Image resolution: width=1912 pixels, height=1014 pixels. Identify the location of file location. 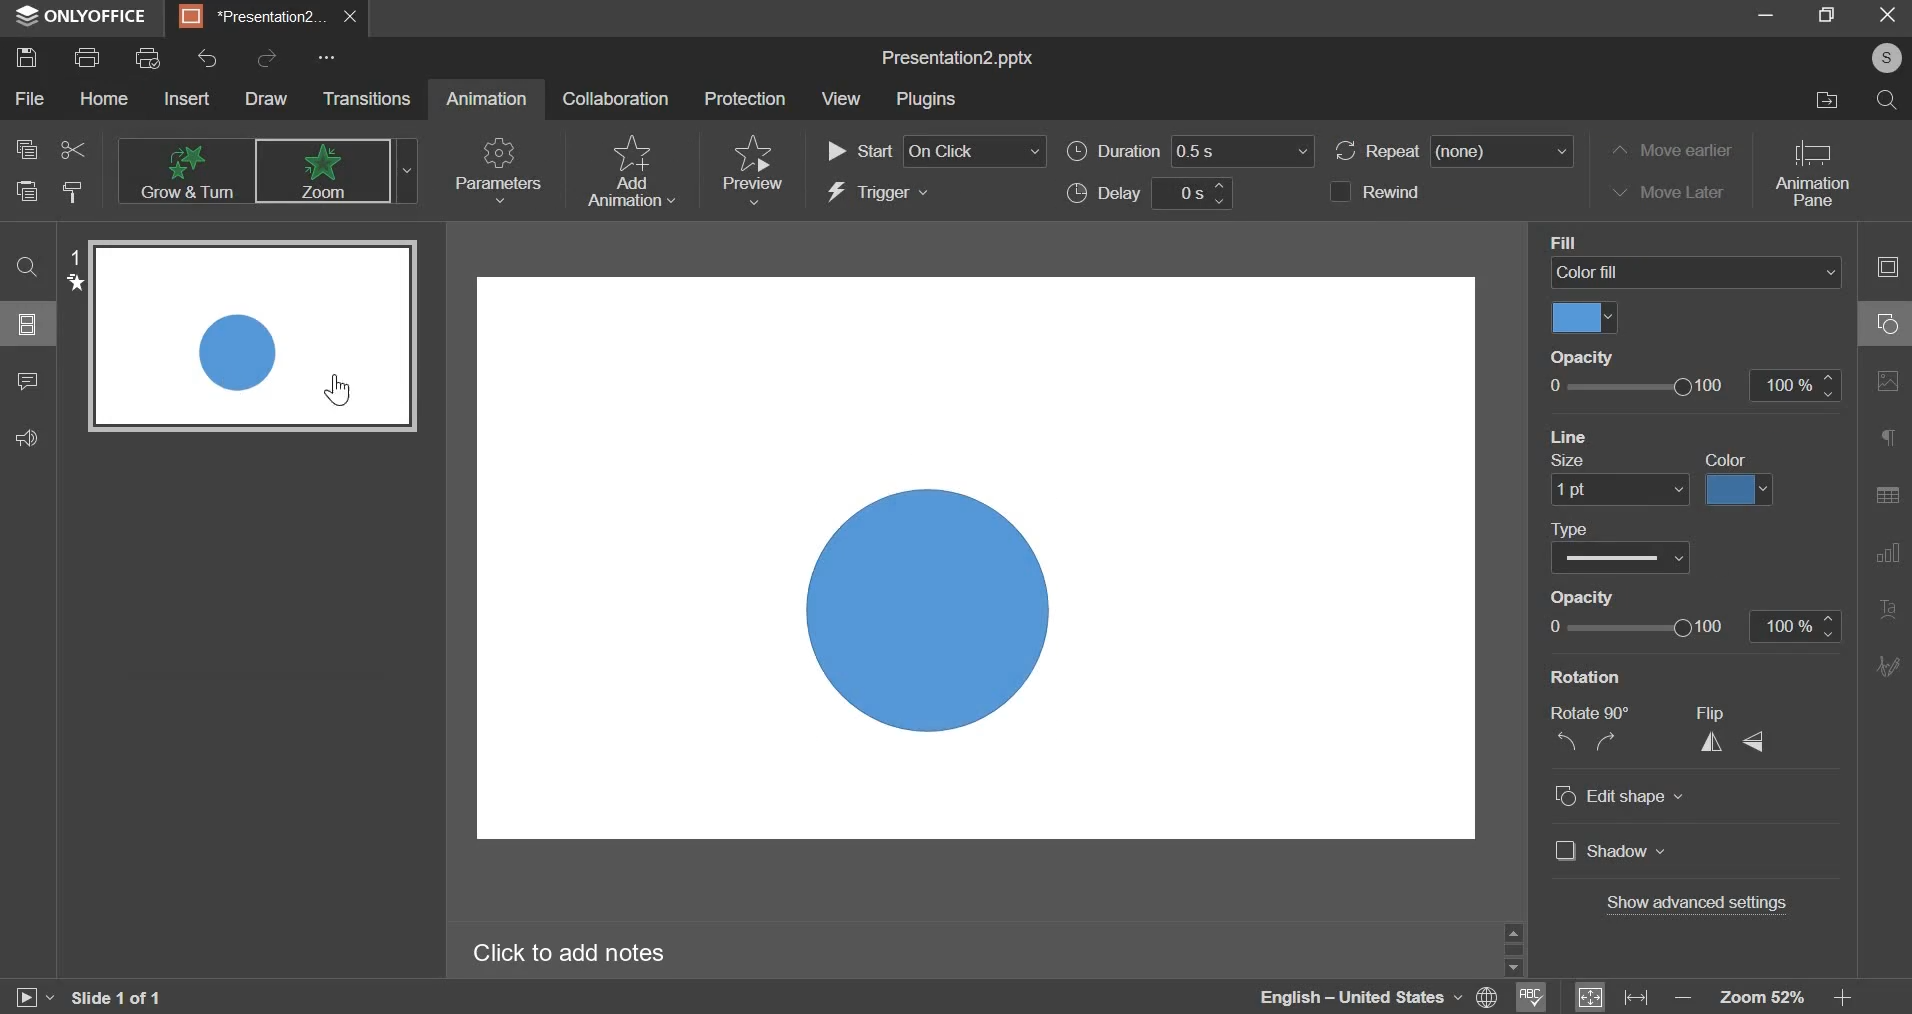
(1825, 98).